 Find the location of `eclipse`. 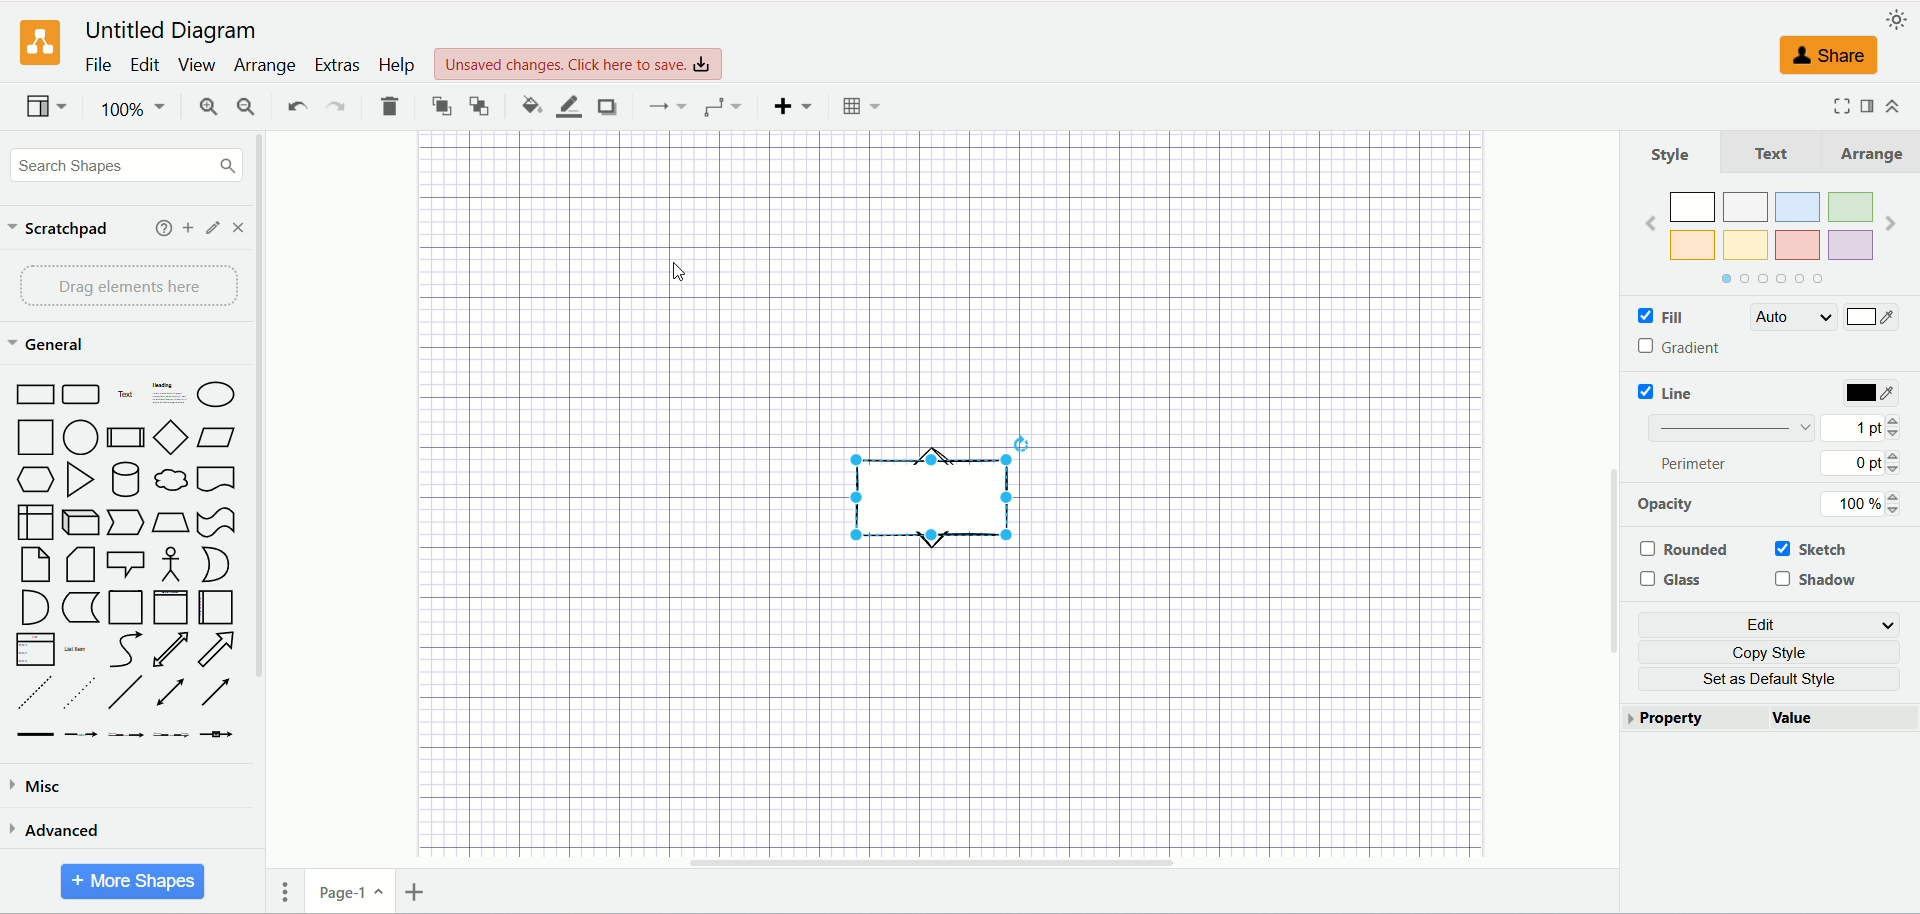

eclipse is located at coordinates (218, 394).